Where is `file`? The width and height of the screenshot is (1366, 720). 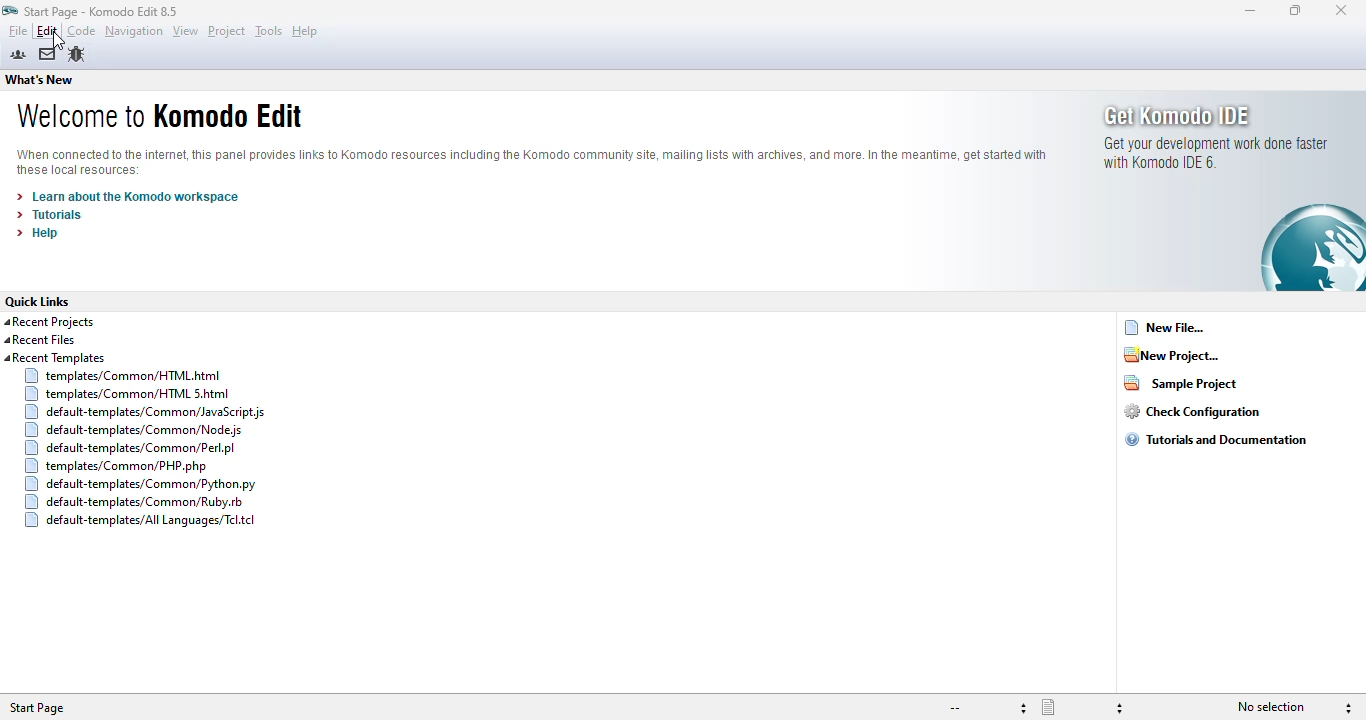 file is located at coordinates (17, 30).